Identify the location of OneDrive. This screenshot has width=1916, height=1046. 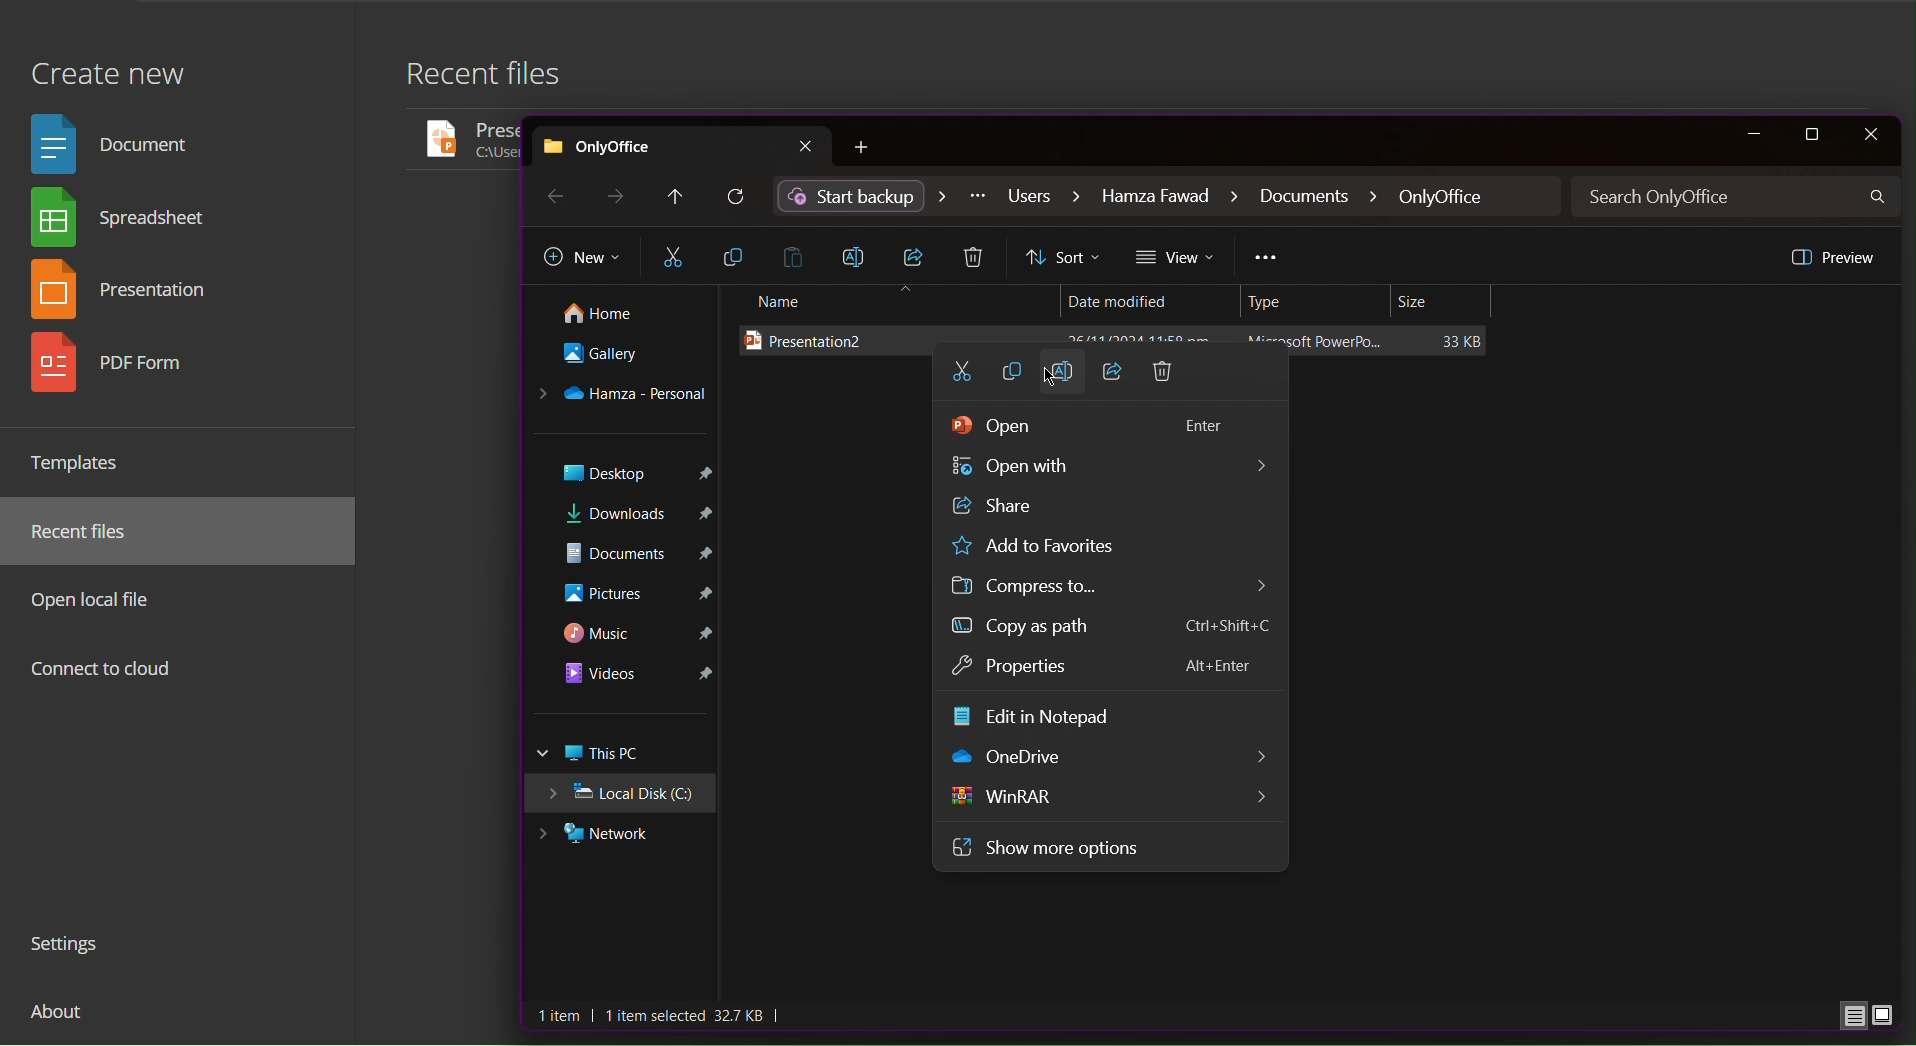
(623, 396).